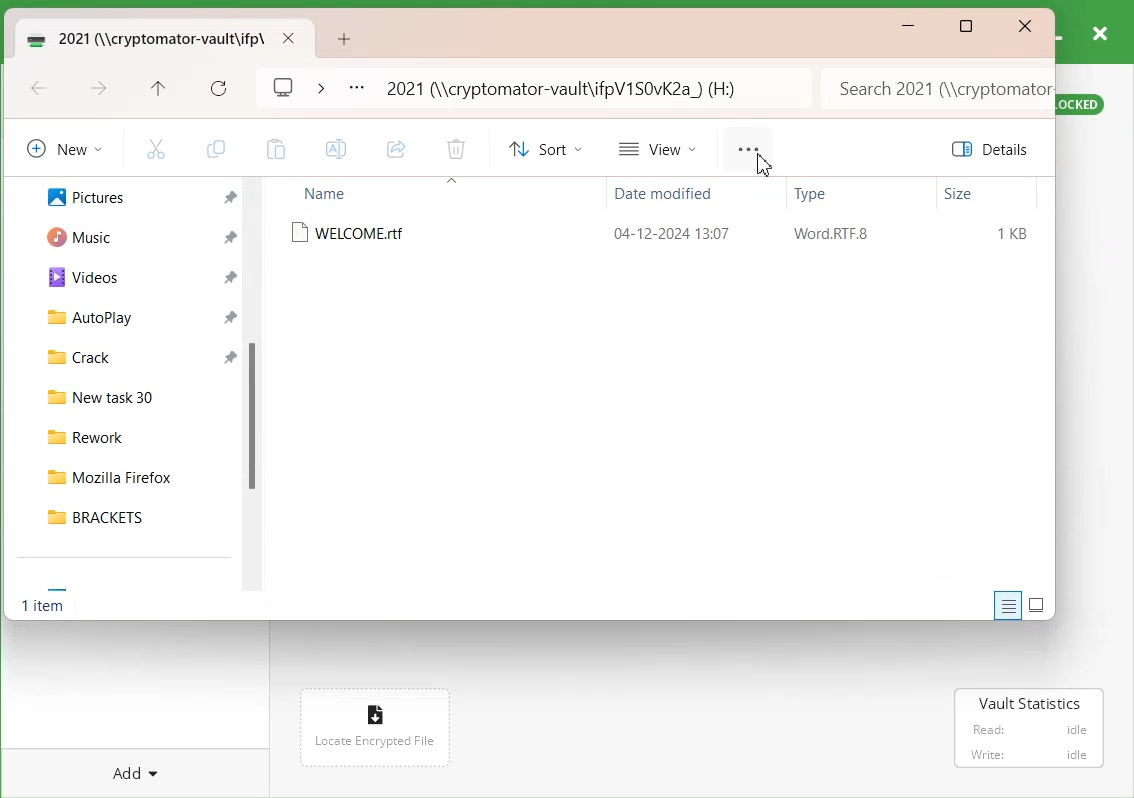  What do you see at coordinates (1101, 38) in the screenshot?
I see `Close` at bounding box center [1101, 38].